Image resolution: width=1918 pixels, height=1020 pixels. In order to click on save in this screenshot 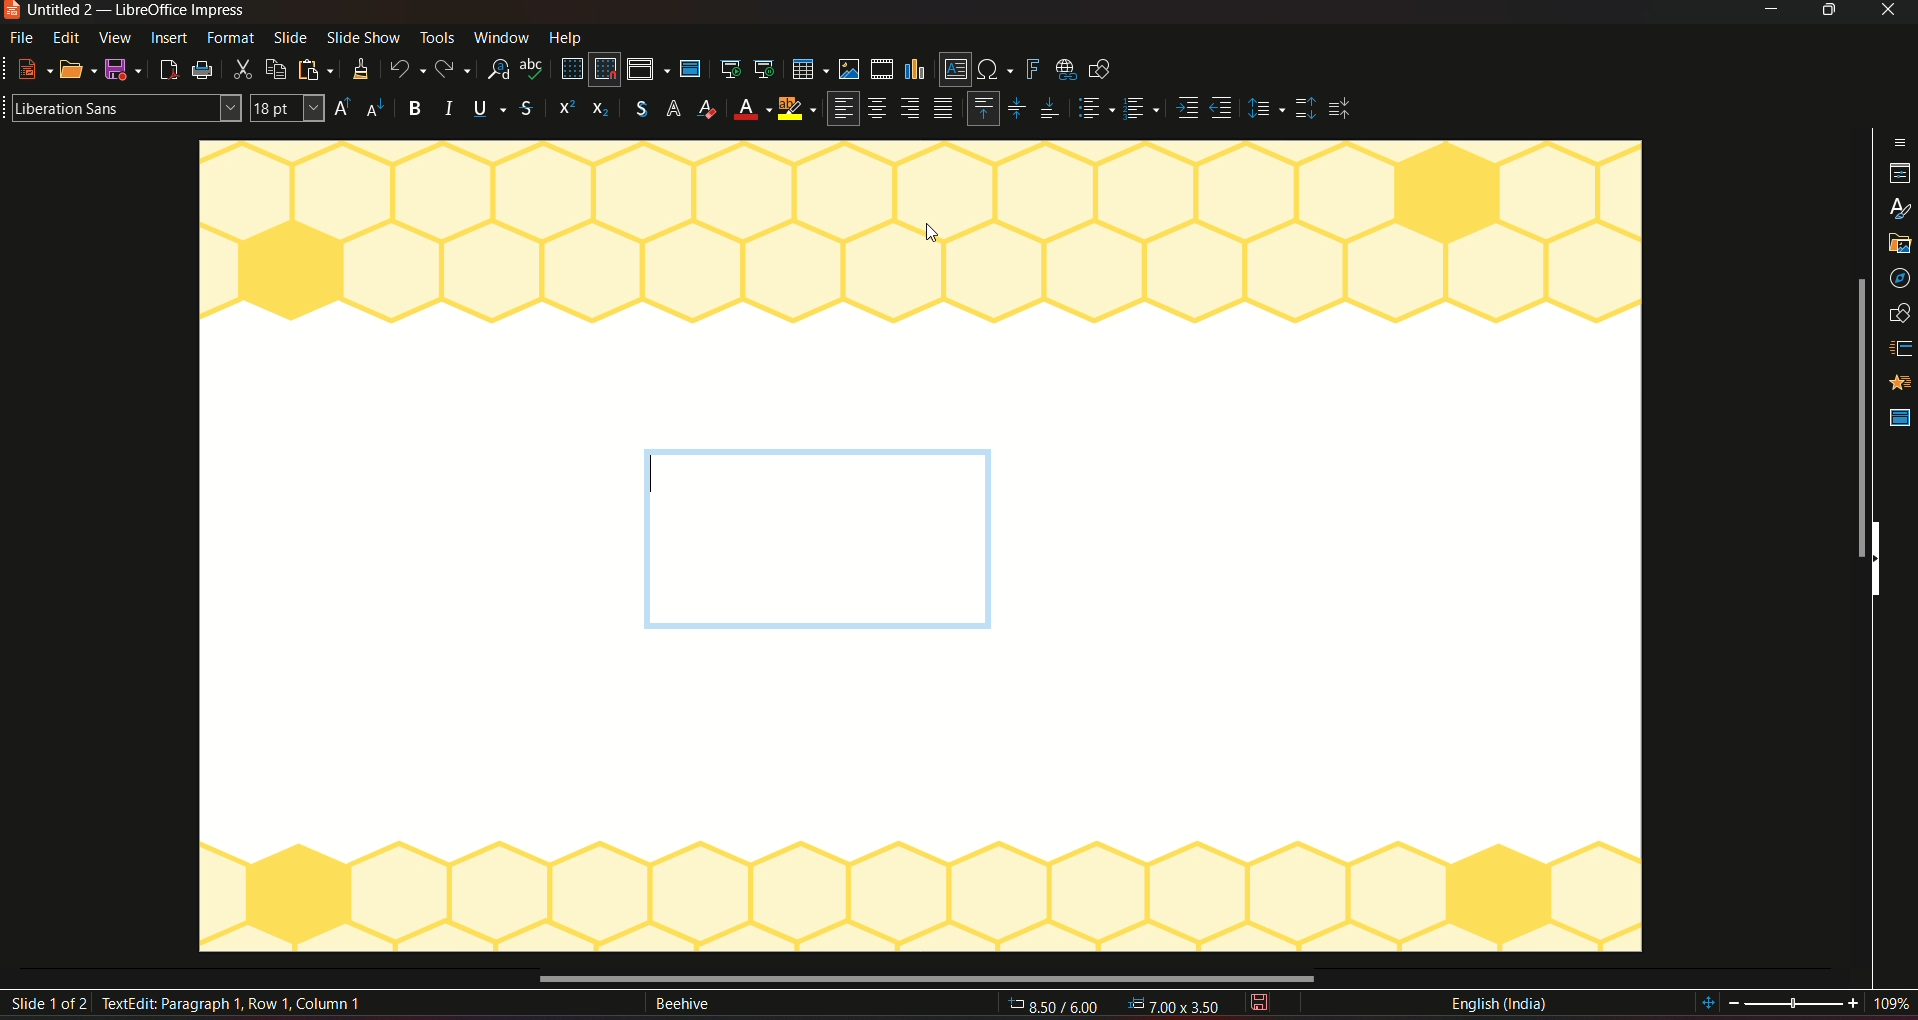, I will do `click(123, 69)`.